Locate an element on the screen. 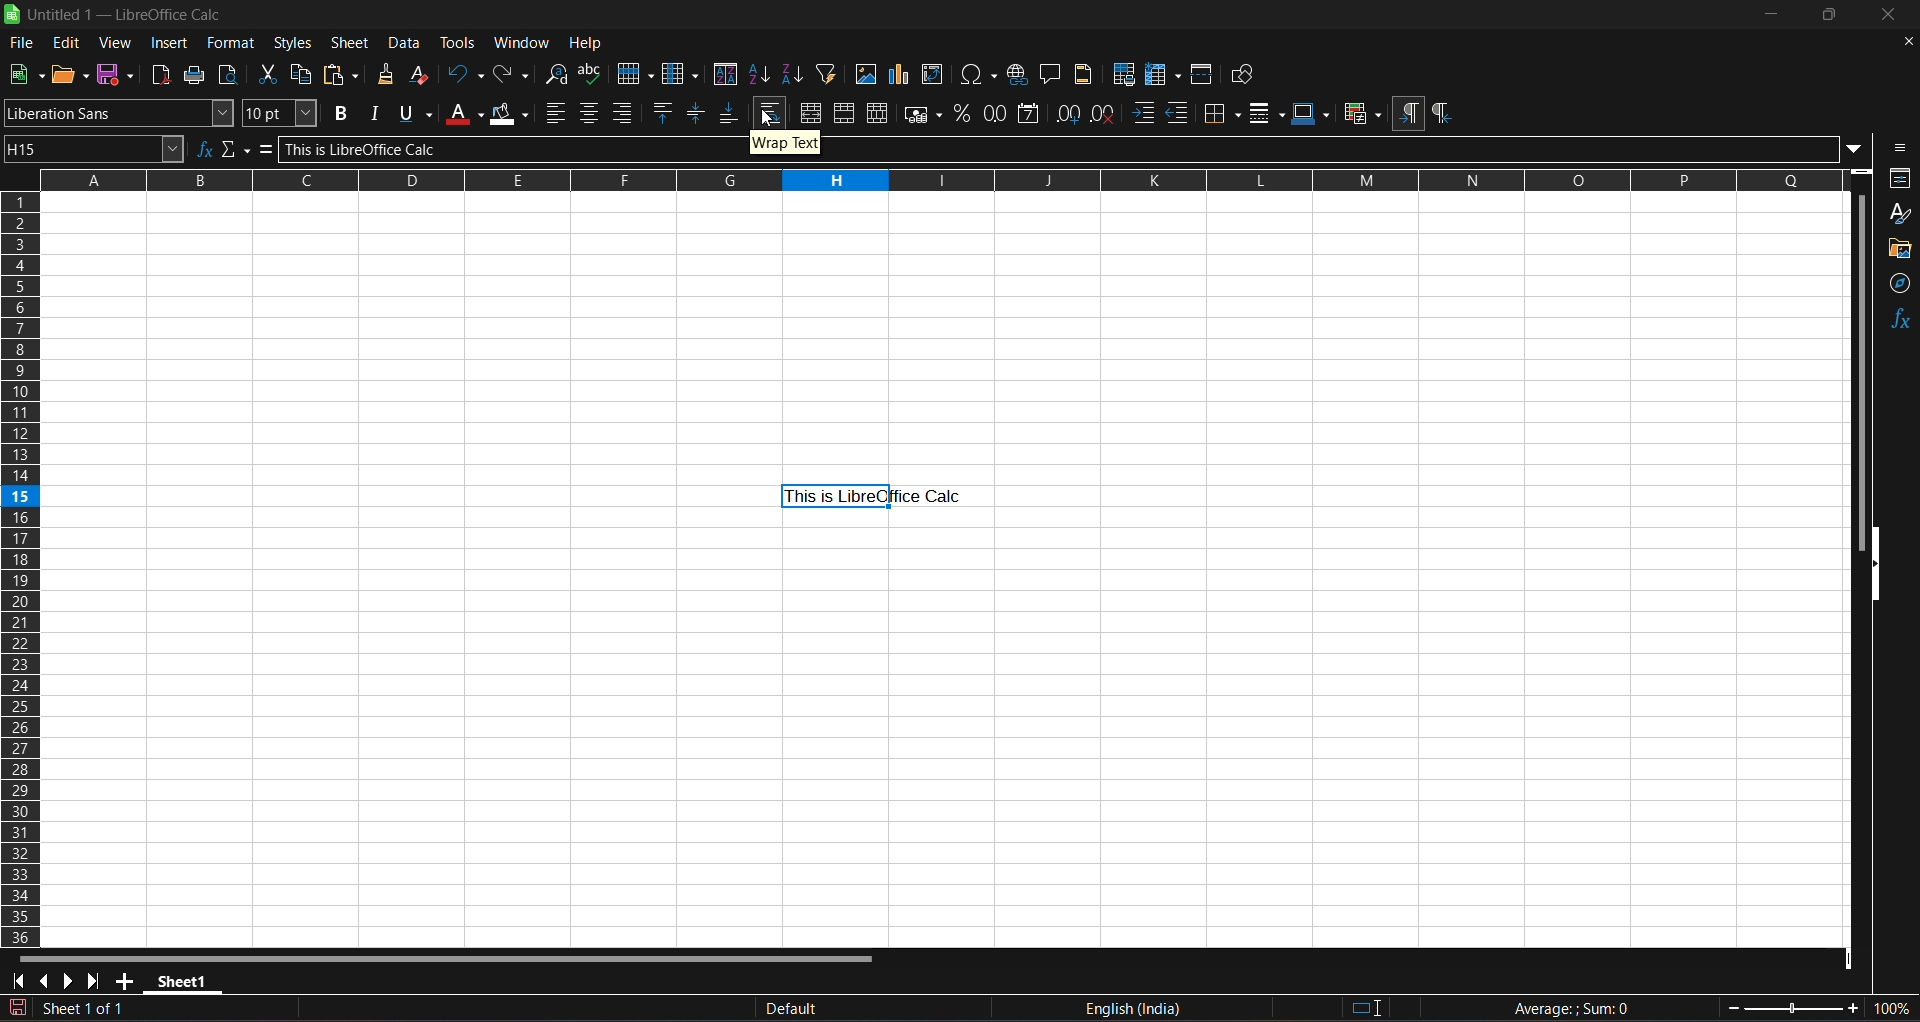 The image size is (1920, 1022). toggle print preview is located at coordinates (227, 76).